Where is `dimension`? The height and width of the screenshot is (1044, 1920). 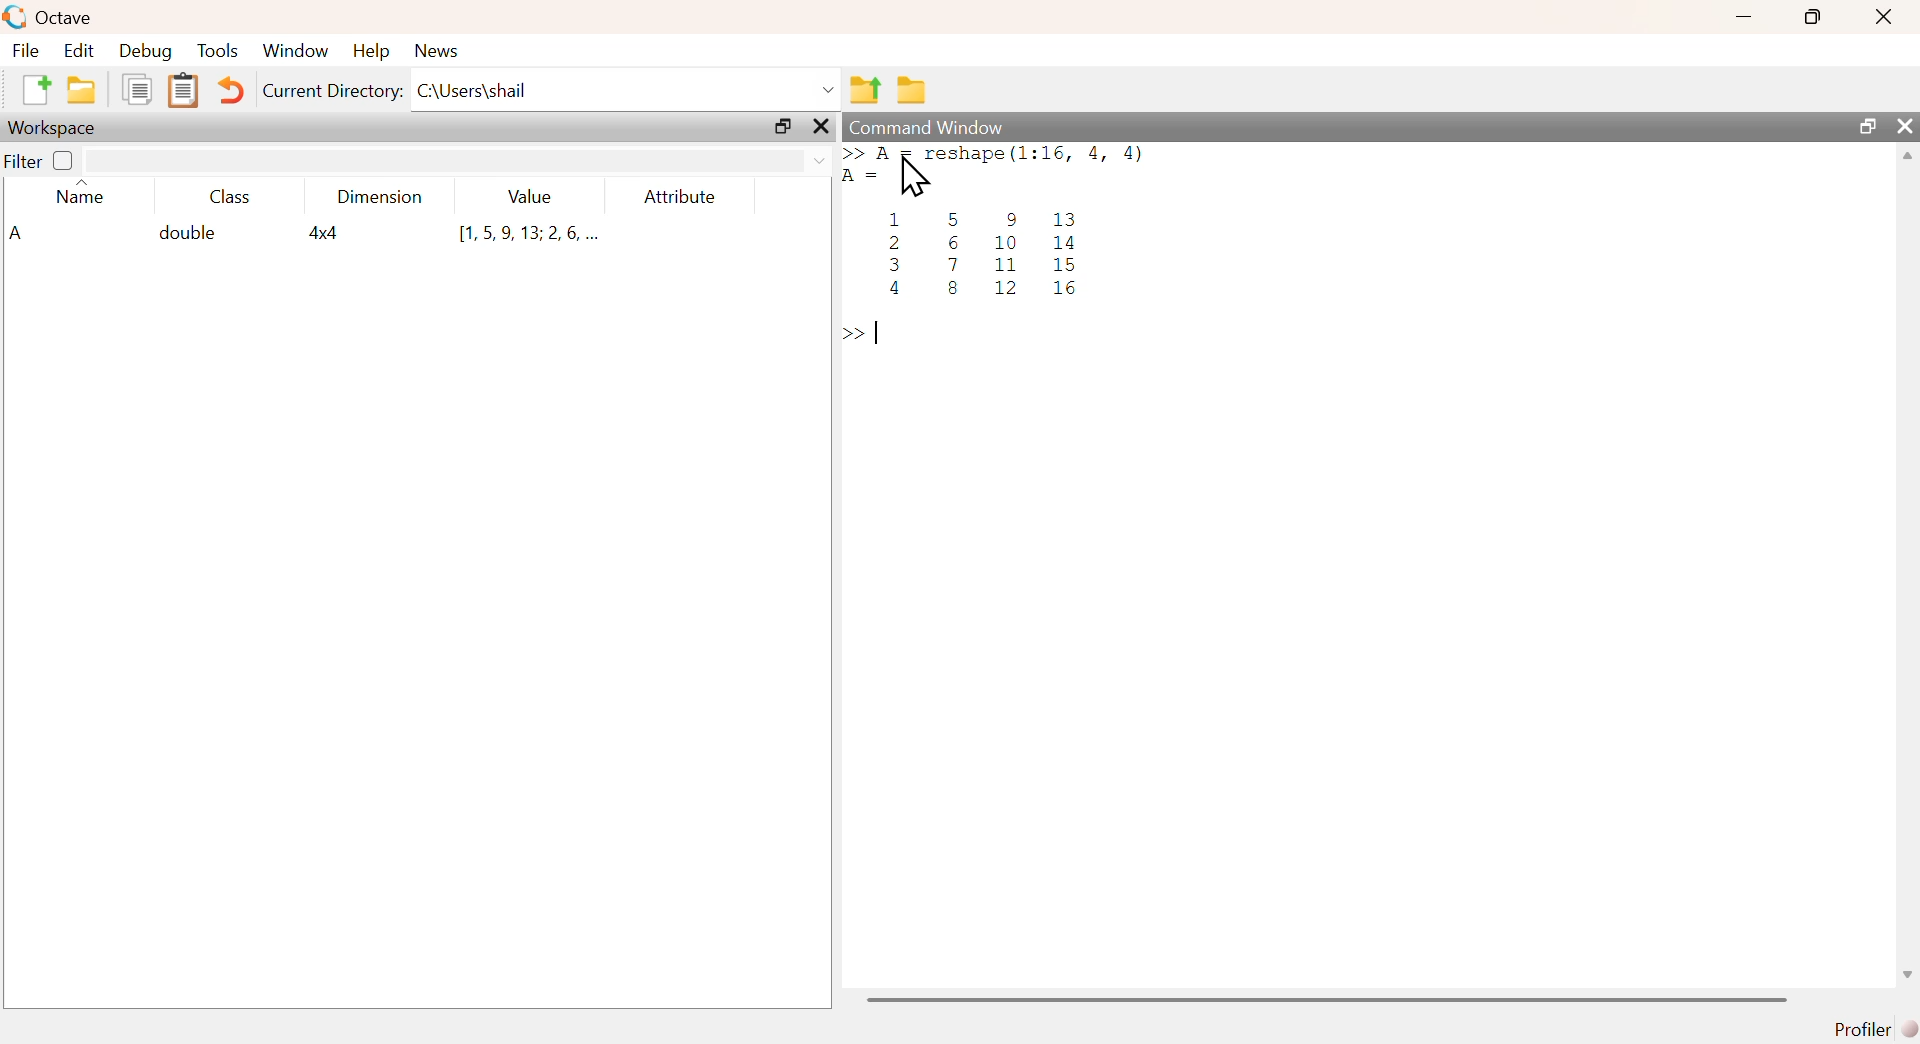 dimension is located at coordinates (385, 200).